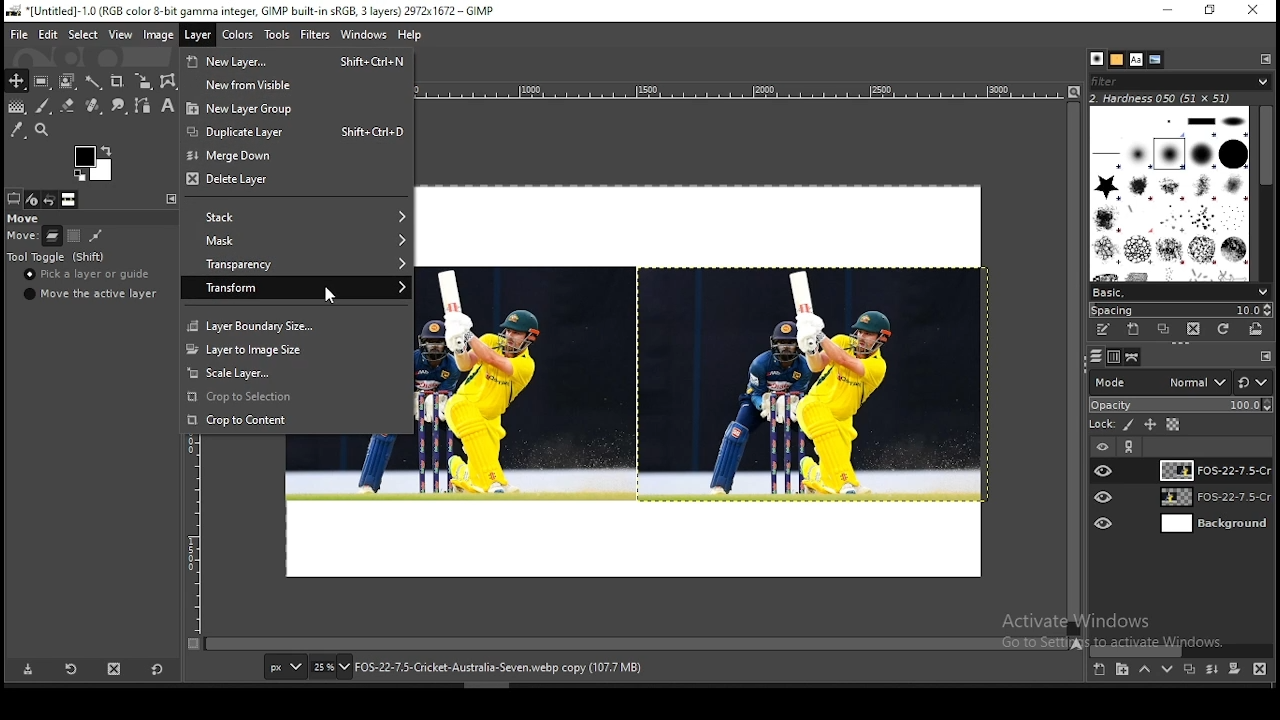 This screenshot has width=1280, height=720. Describe the element at coordinates (246, 130) in the screenshot. I see `duplicate layer` at that location.